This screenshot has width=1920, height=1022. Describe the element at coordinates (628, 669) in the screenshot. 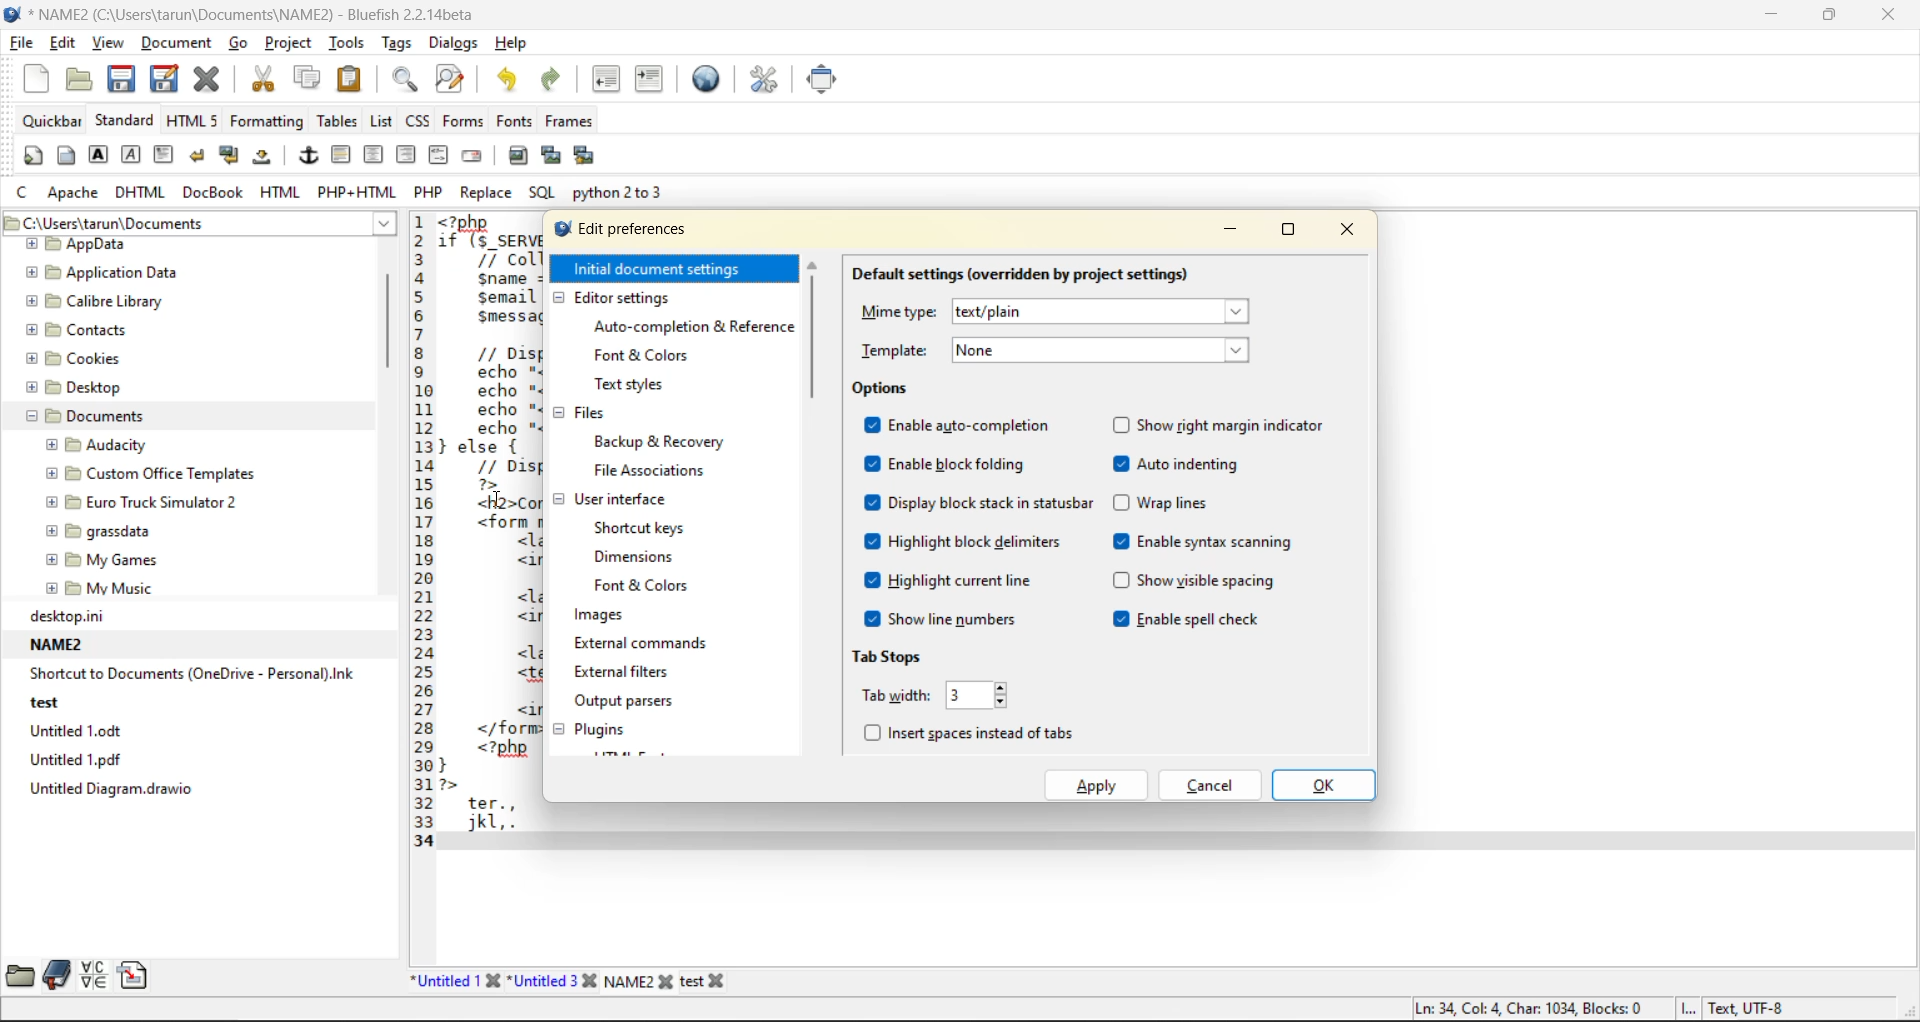

I see `external filters` at that location.